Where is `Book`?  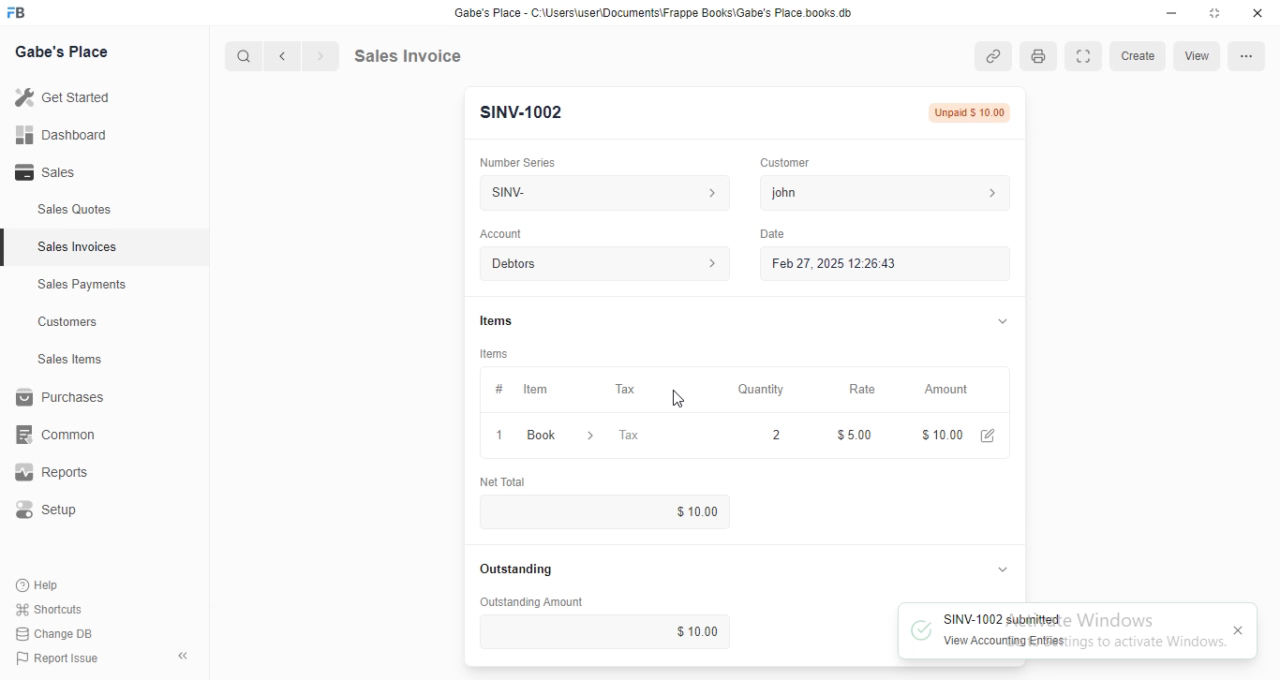
Book is located at coordinates (564, 434).